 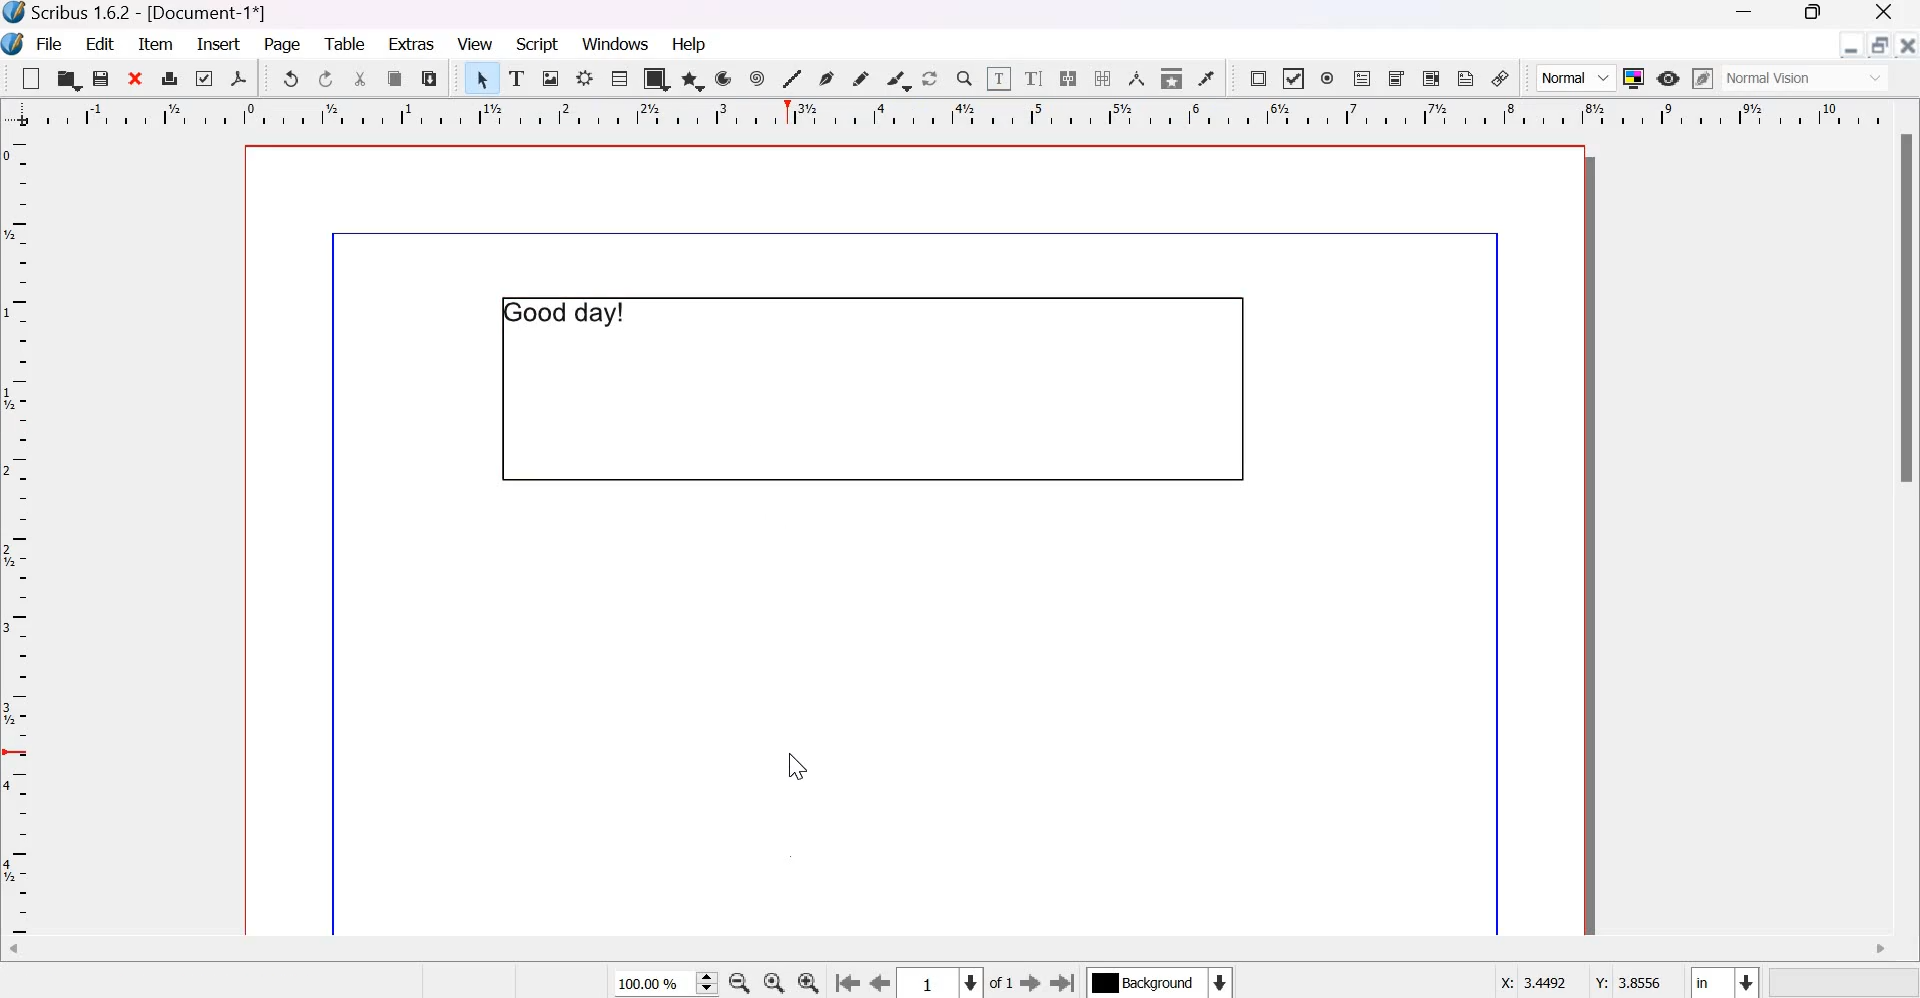 What do you see at coordinates (957, 114) in the screenshot?
I see `Horizontal scale` at bounding box center [957, 114].